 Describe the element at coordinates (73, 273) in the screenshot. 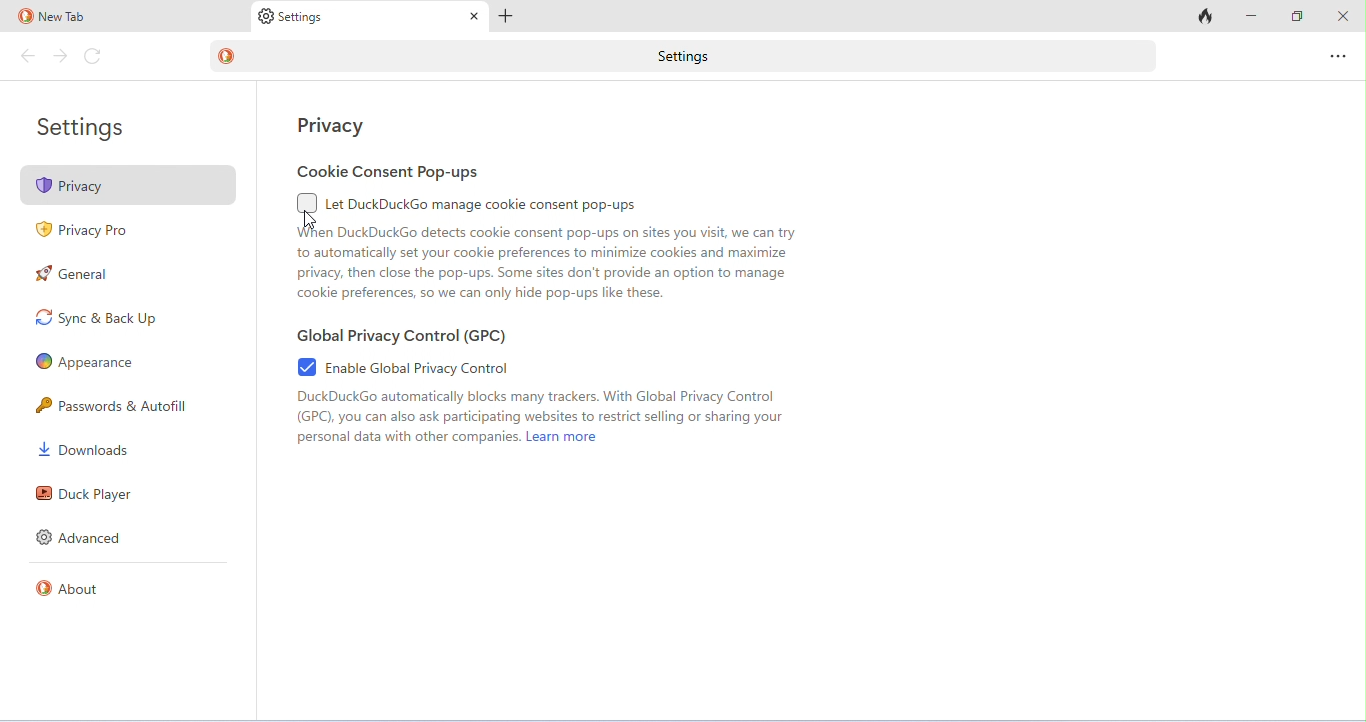

I see `general` at that location.